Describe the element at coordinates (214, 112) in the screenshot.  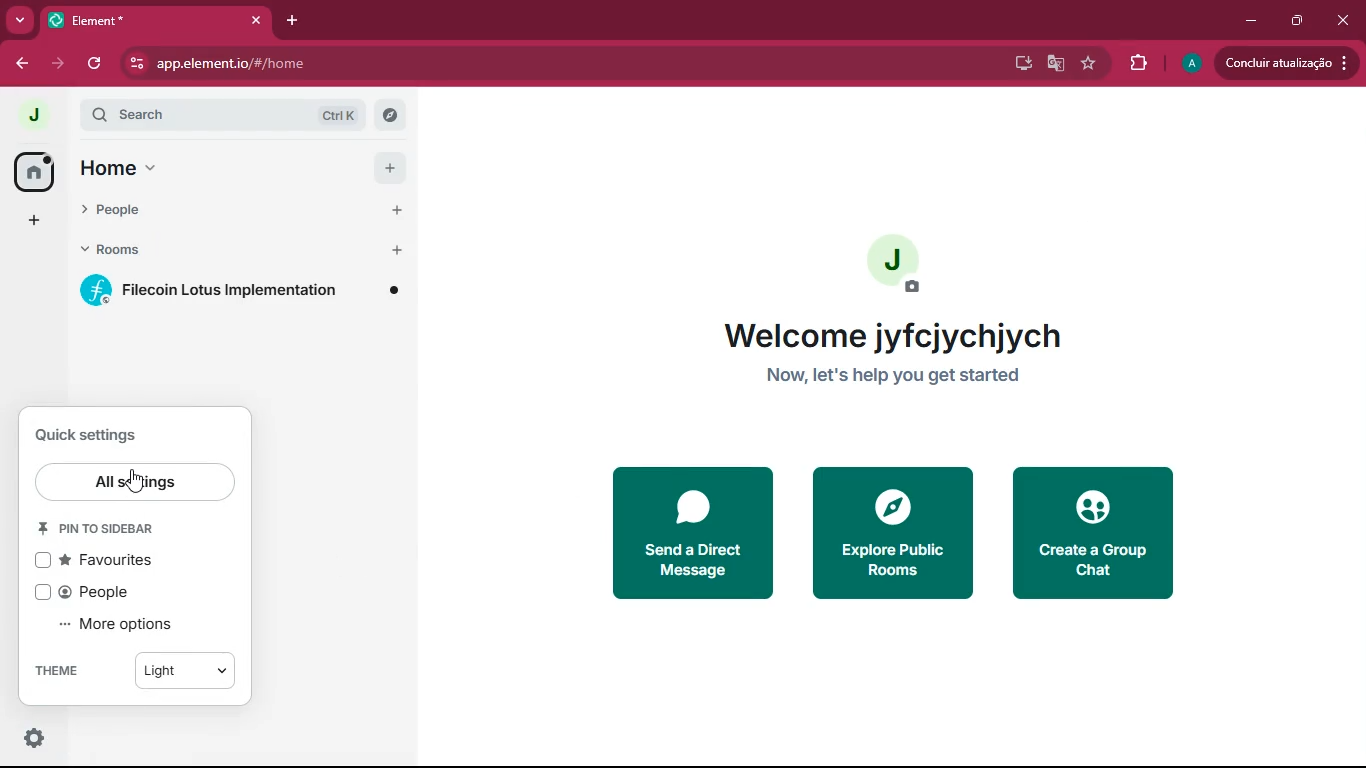
I see `search` at that location.